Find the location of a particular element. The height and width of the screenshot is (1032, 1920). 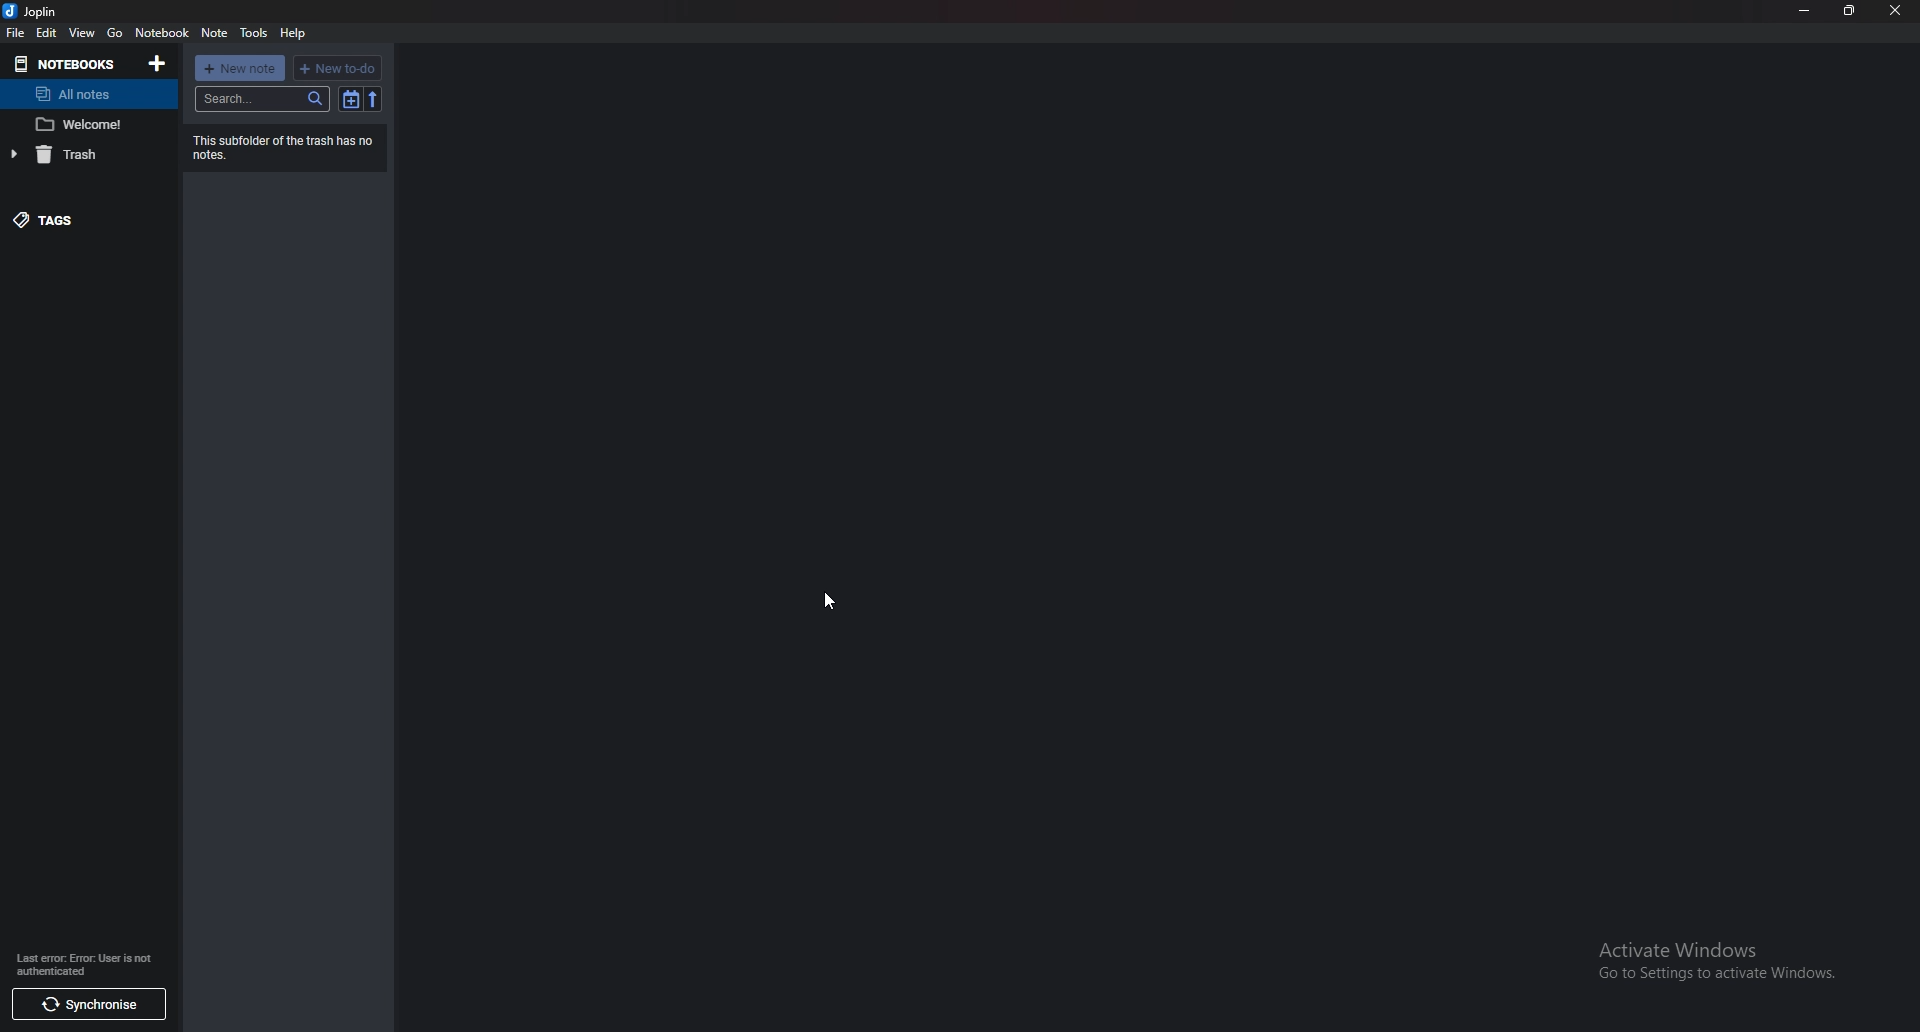

minimize is located at coordinates (1805, 10).